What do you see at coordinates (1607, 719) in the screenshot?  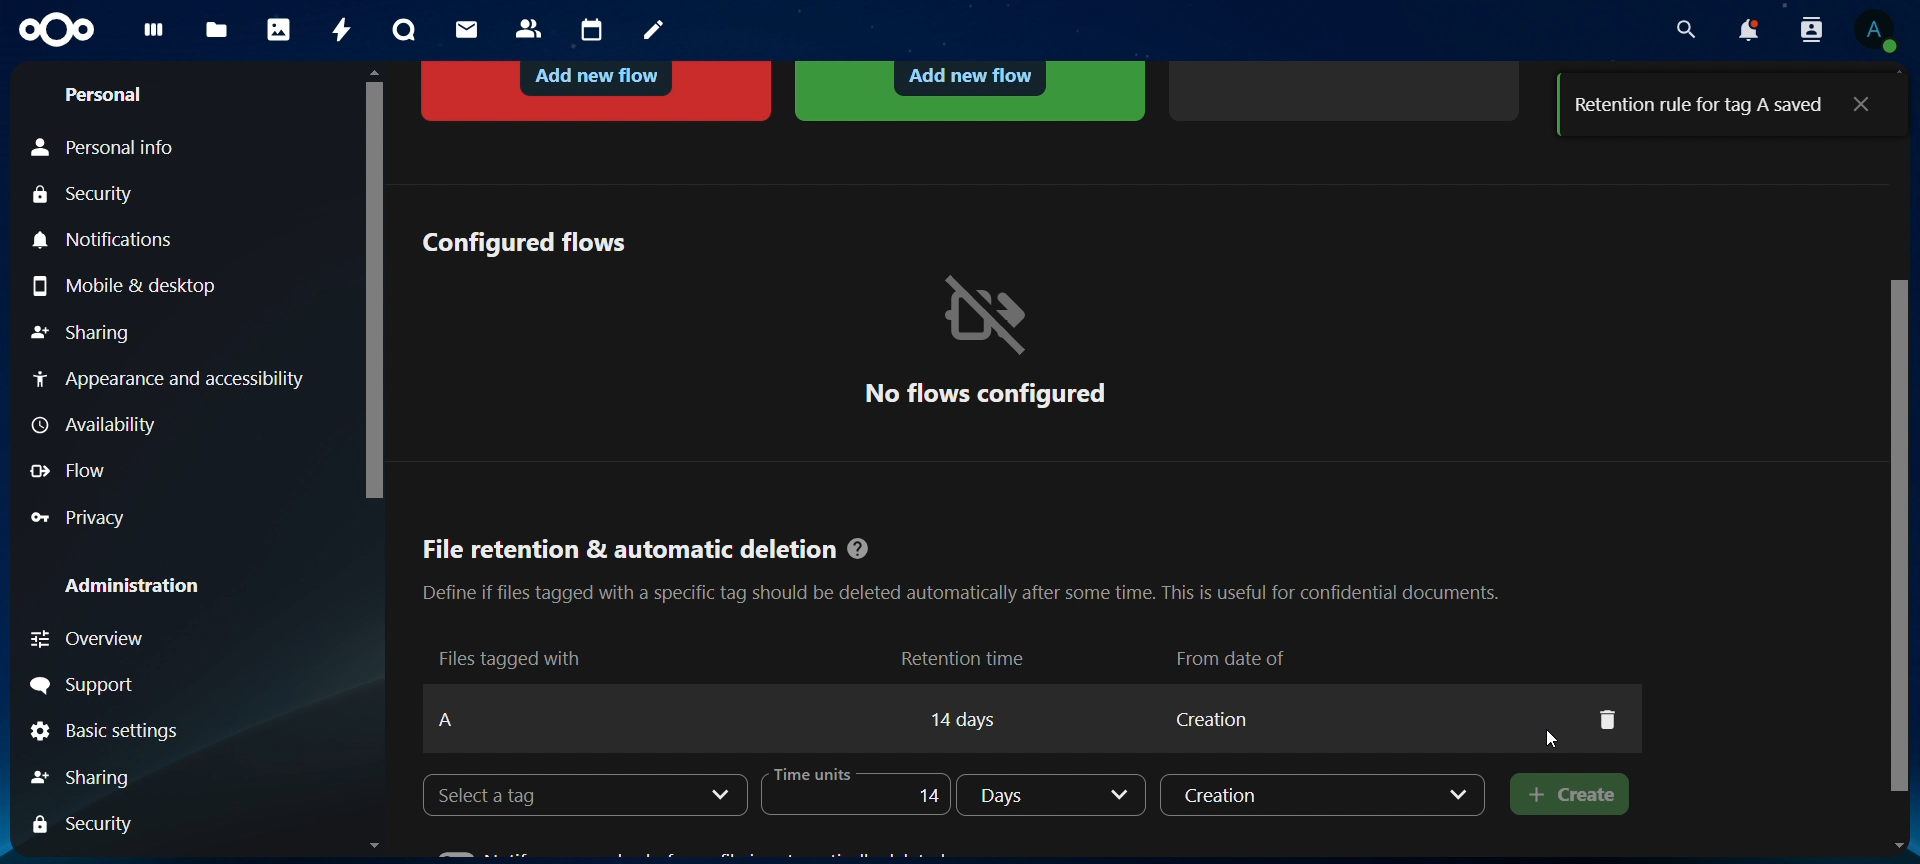 I see `delete` at bounding box center [1607, 719].